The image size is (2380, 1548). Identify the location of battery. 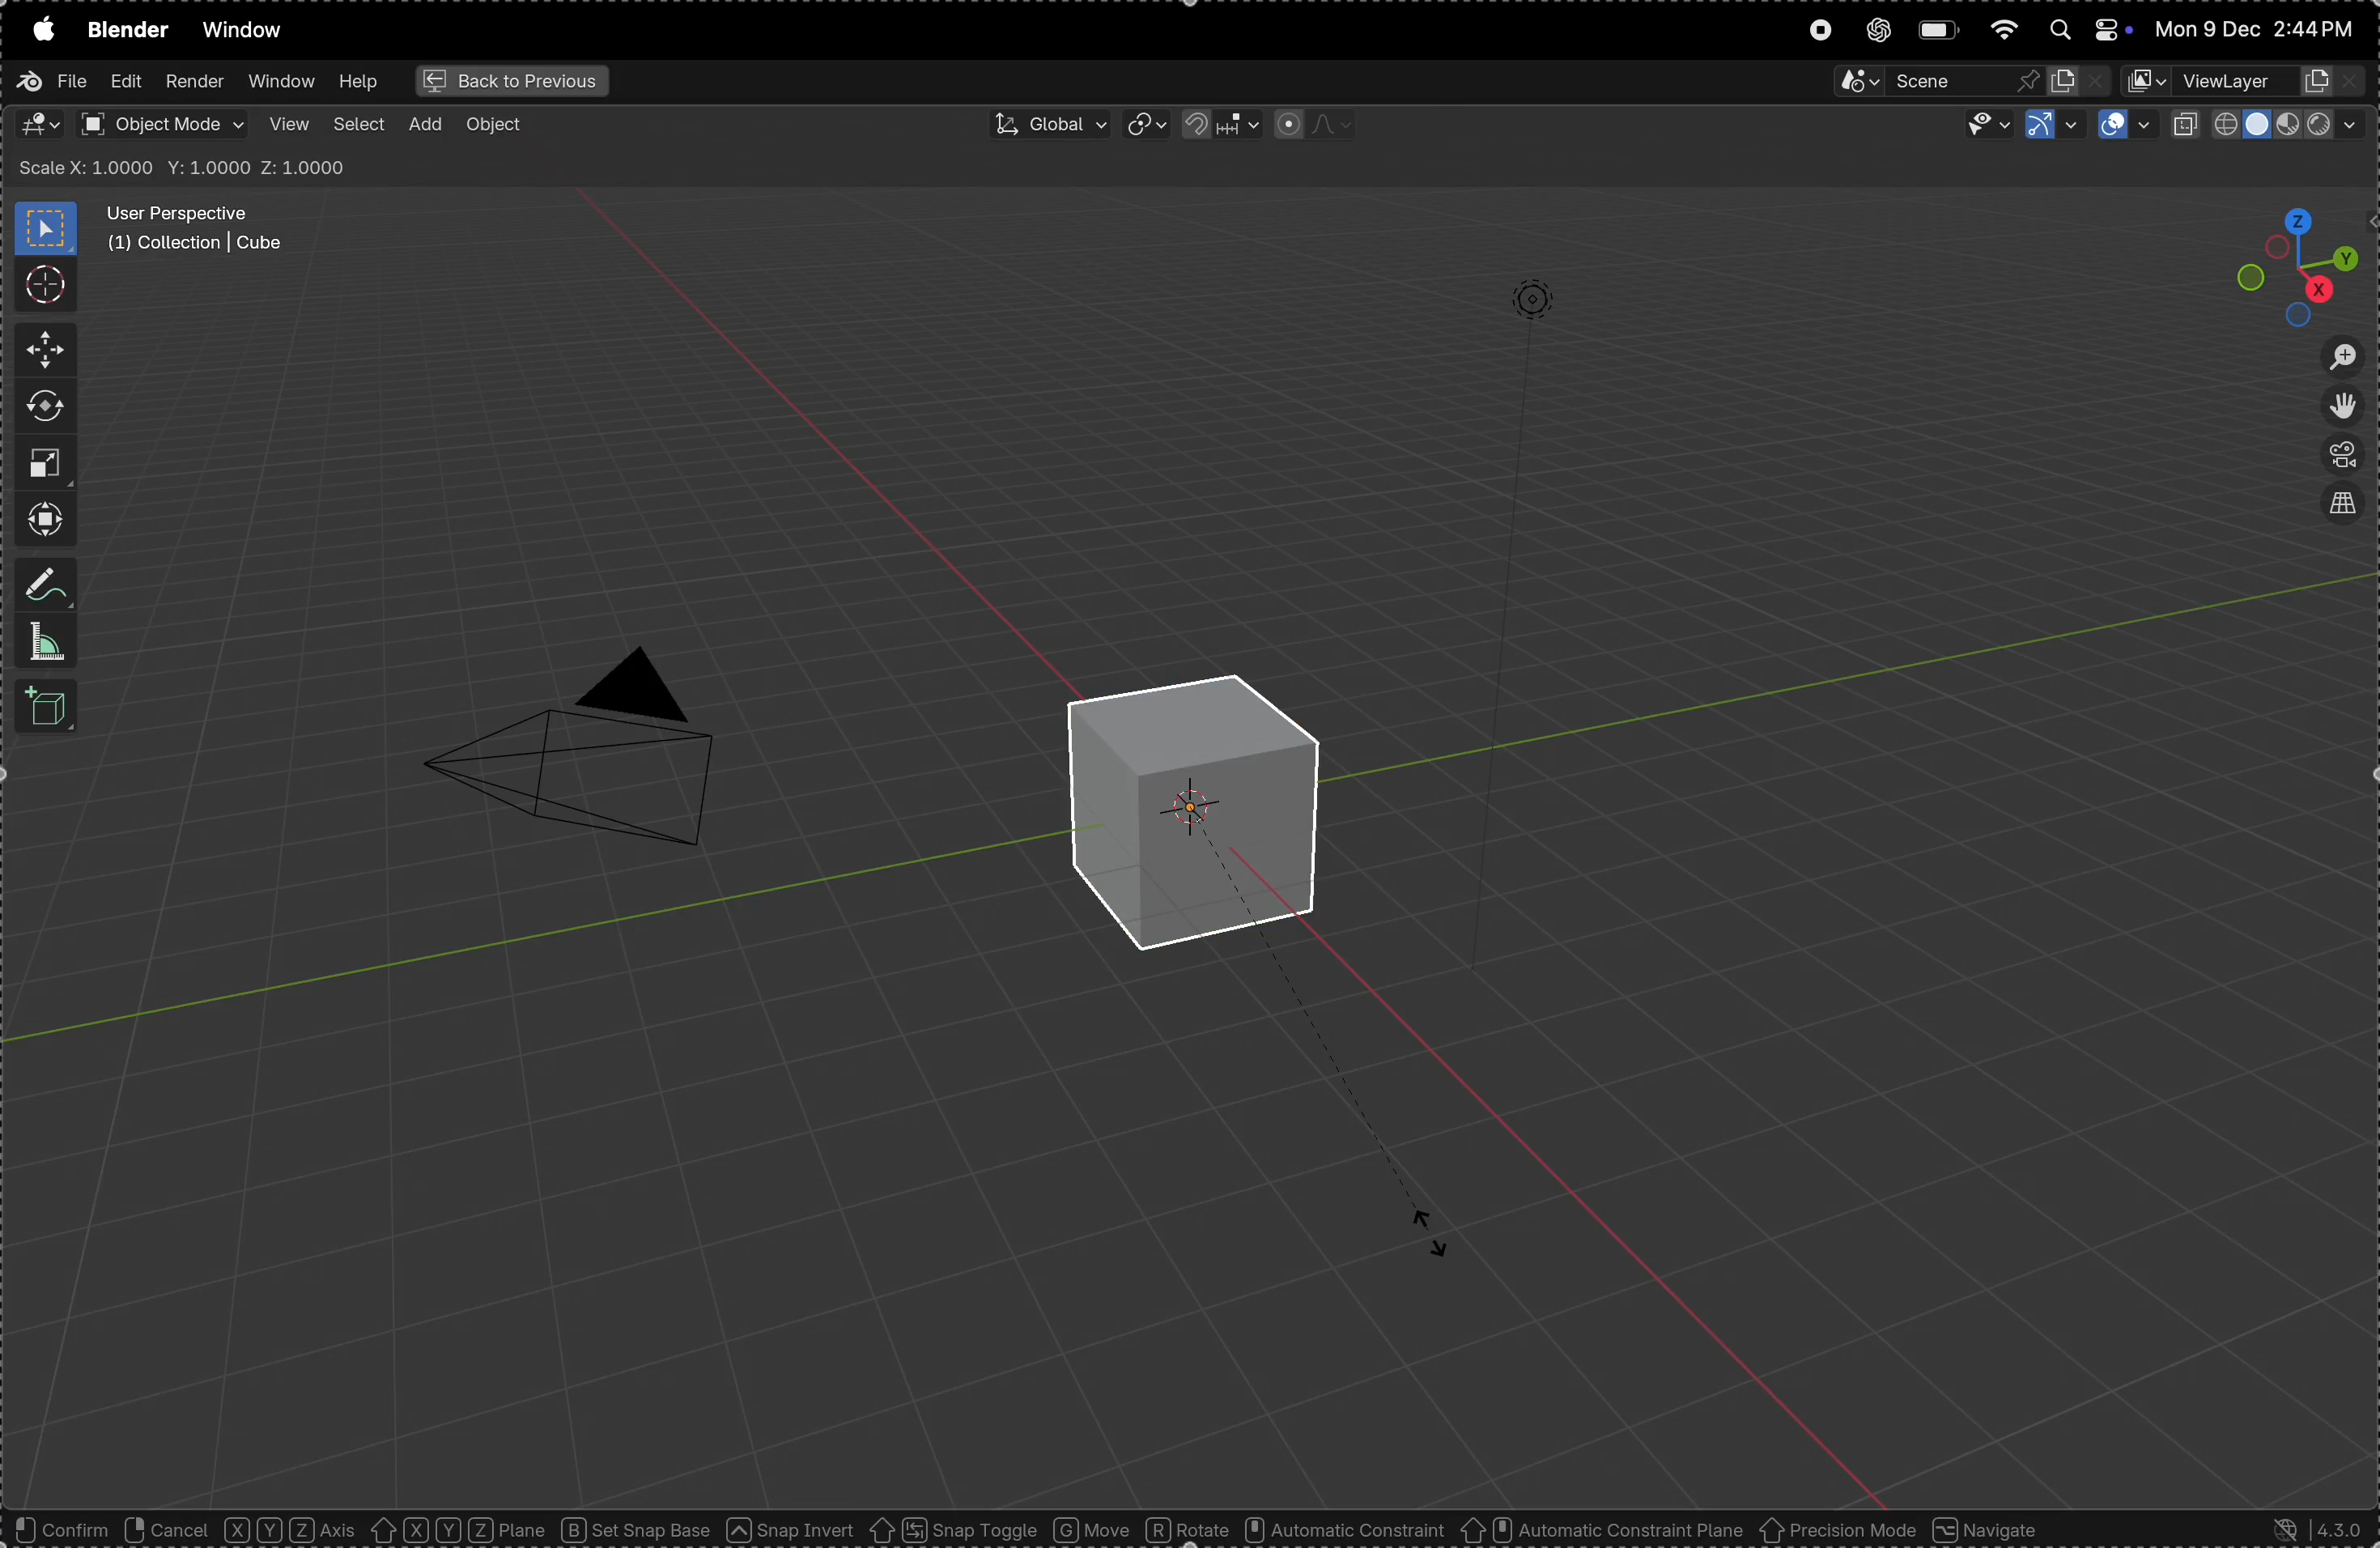
(1940, 31).